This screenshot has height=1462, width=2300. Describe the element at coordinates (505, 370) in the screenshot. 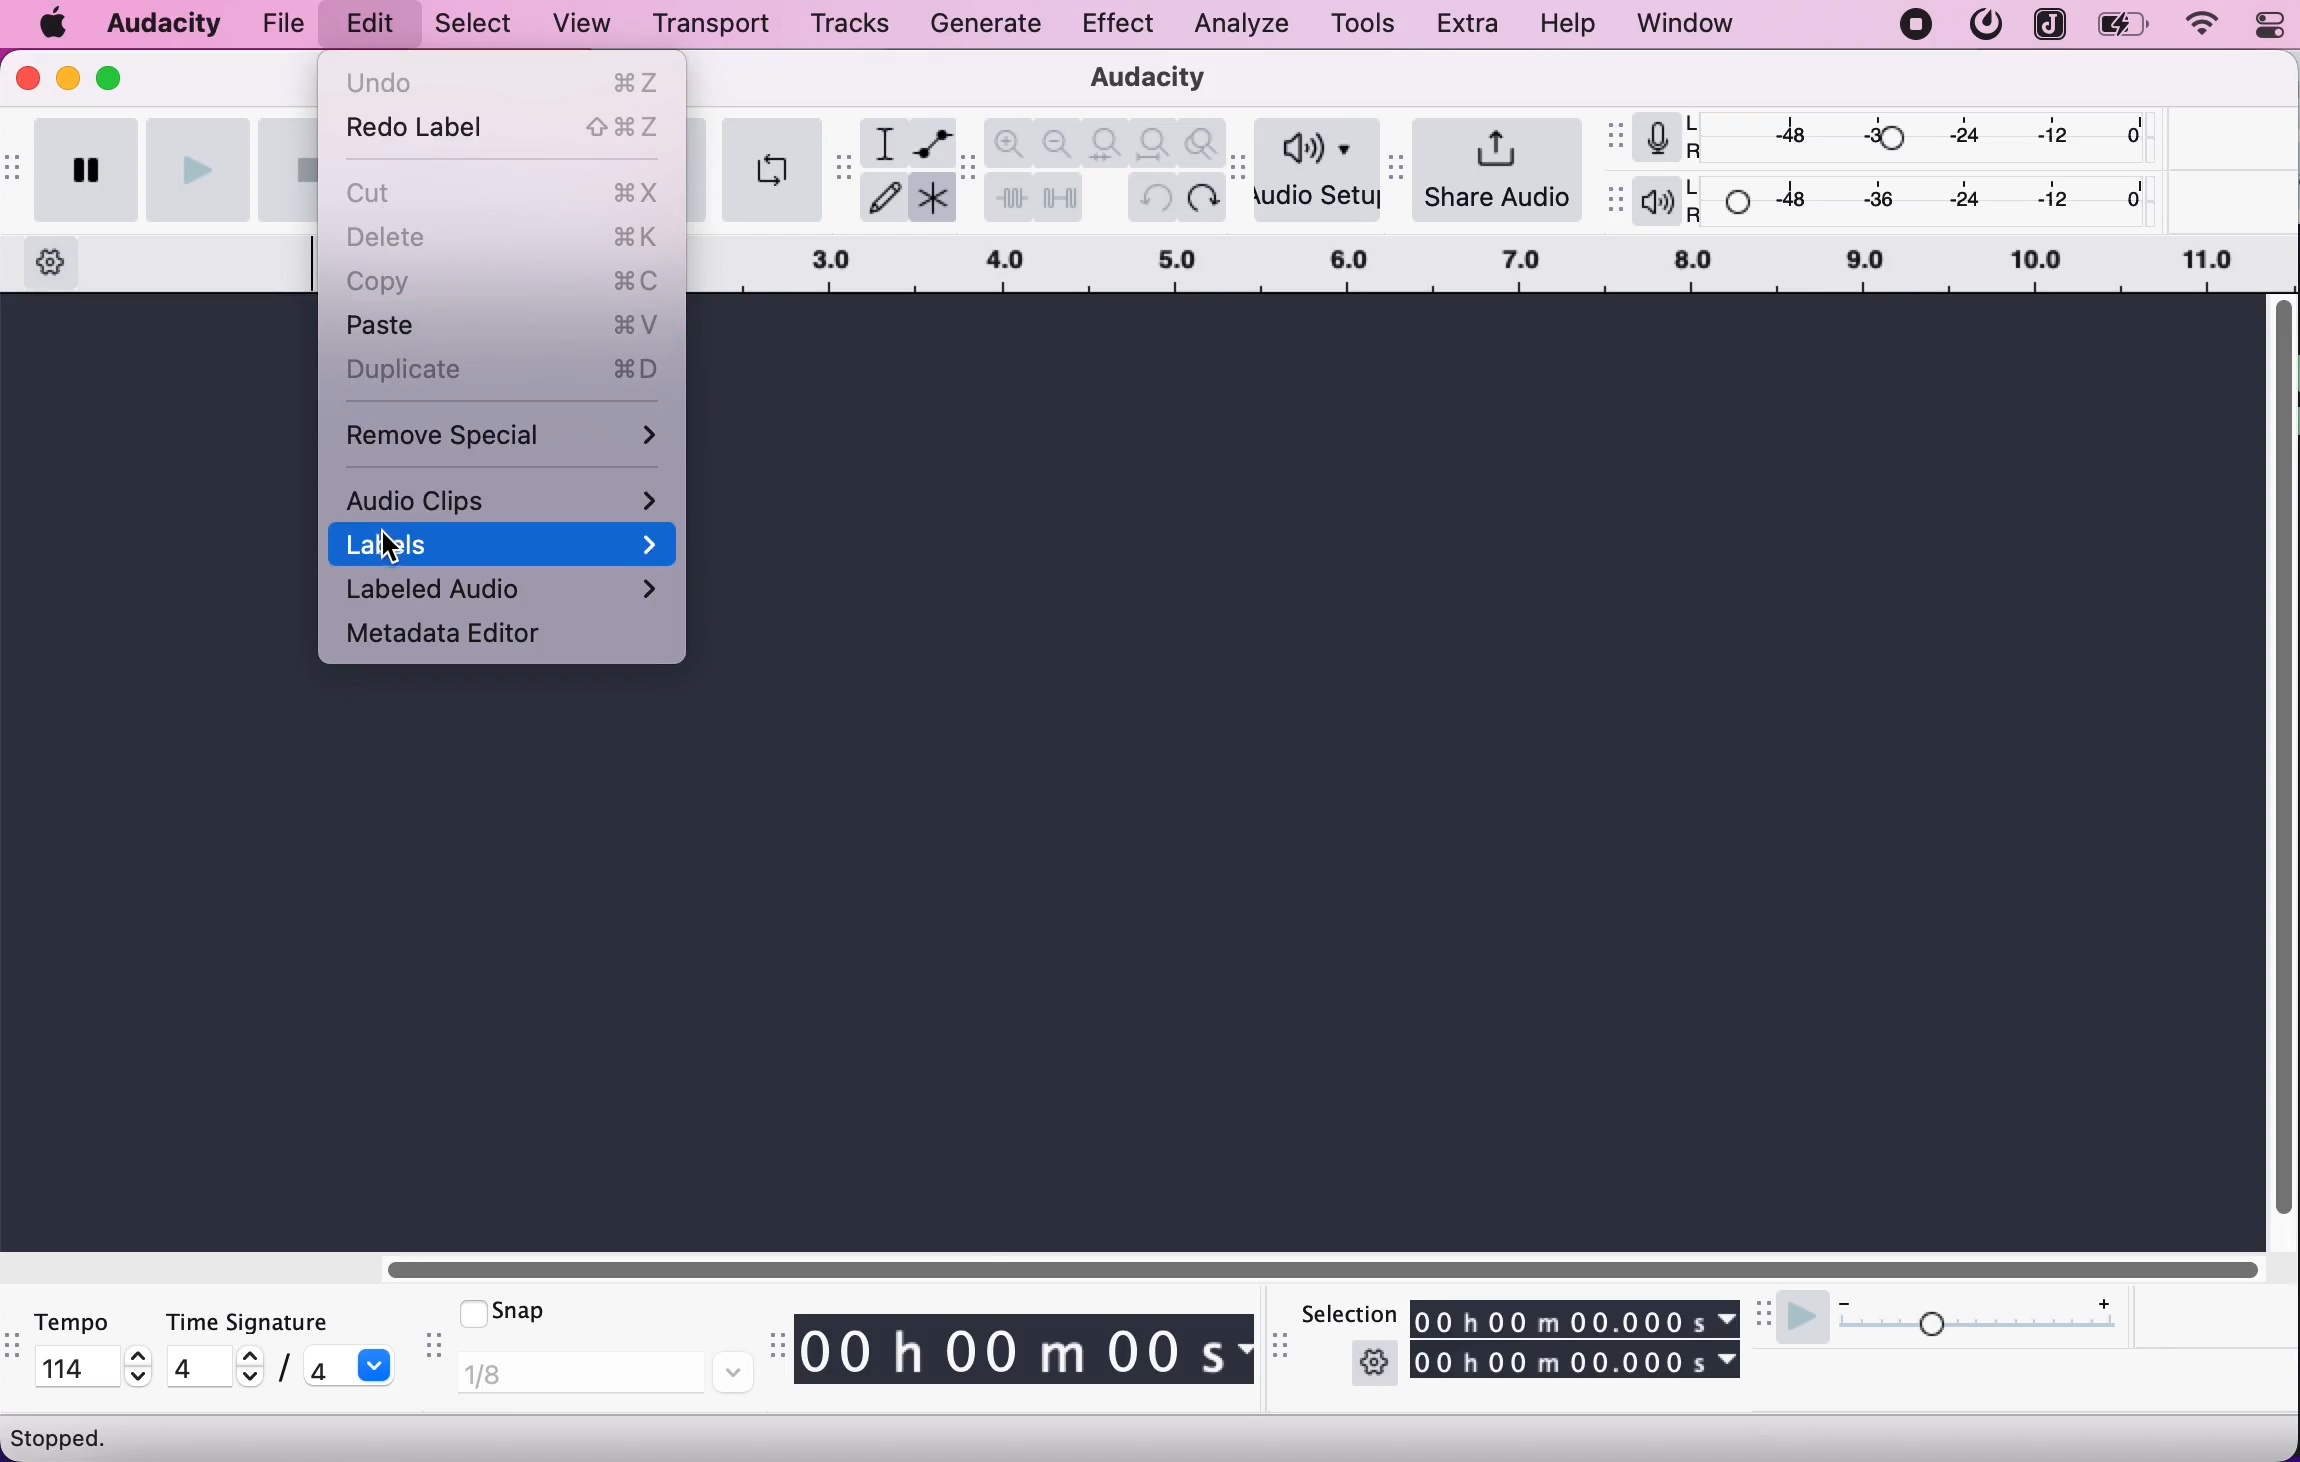

I see `duplicate` at that location.